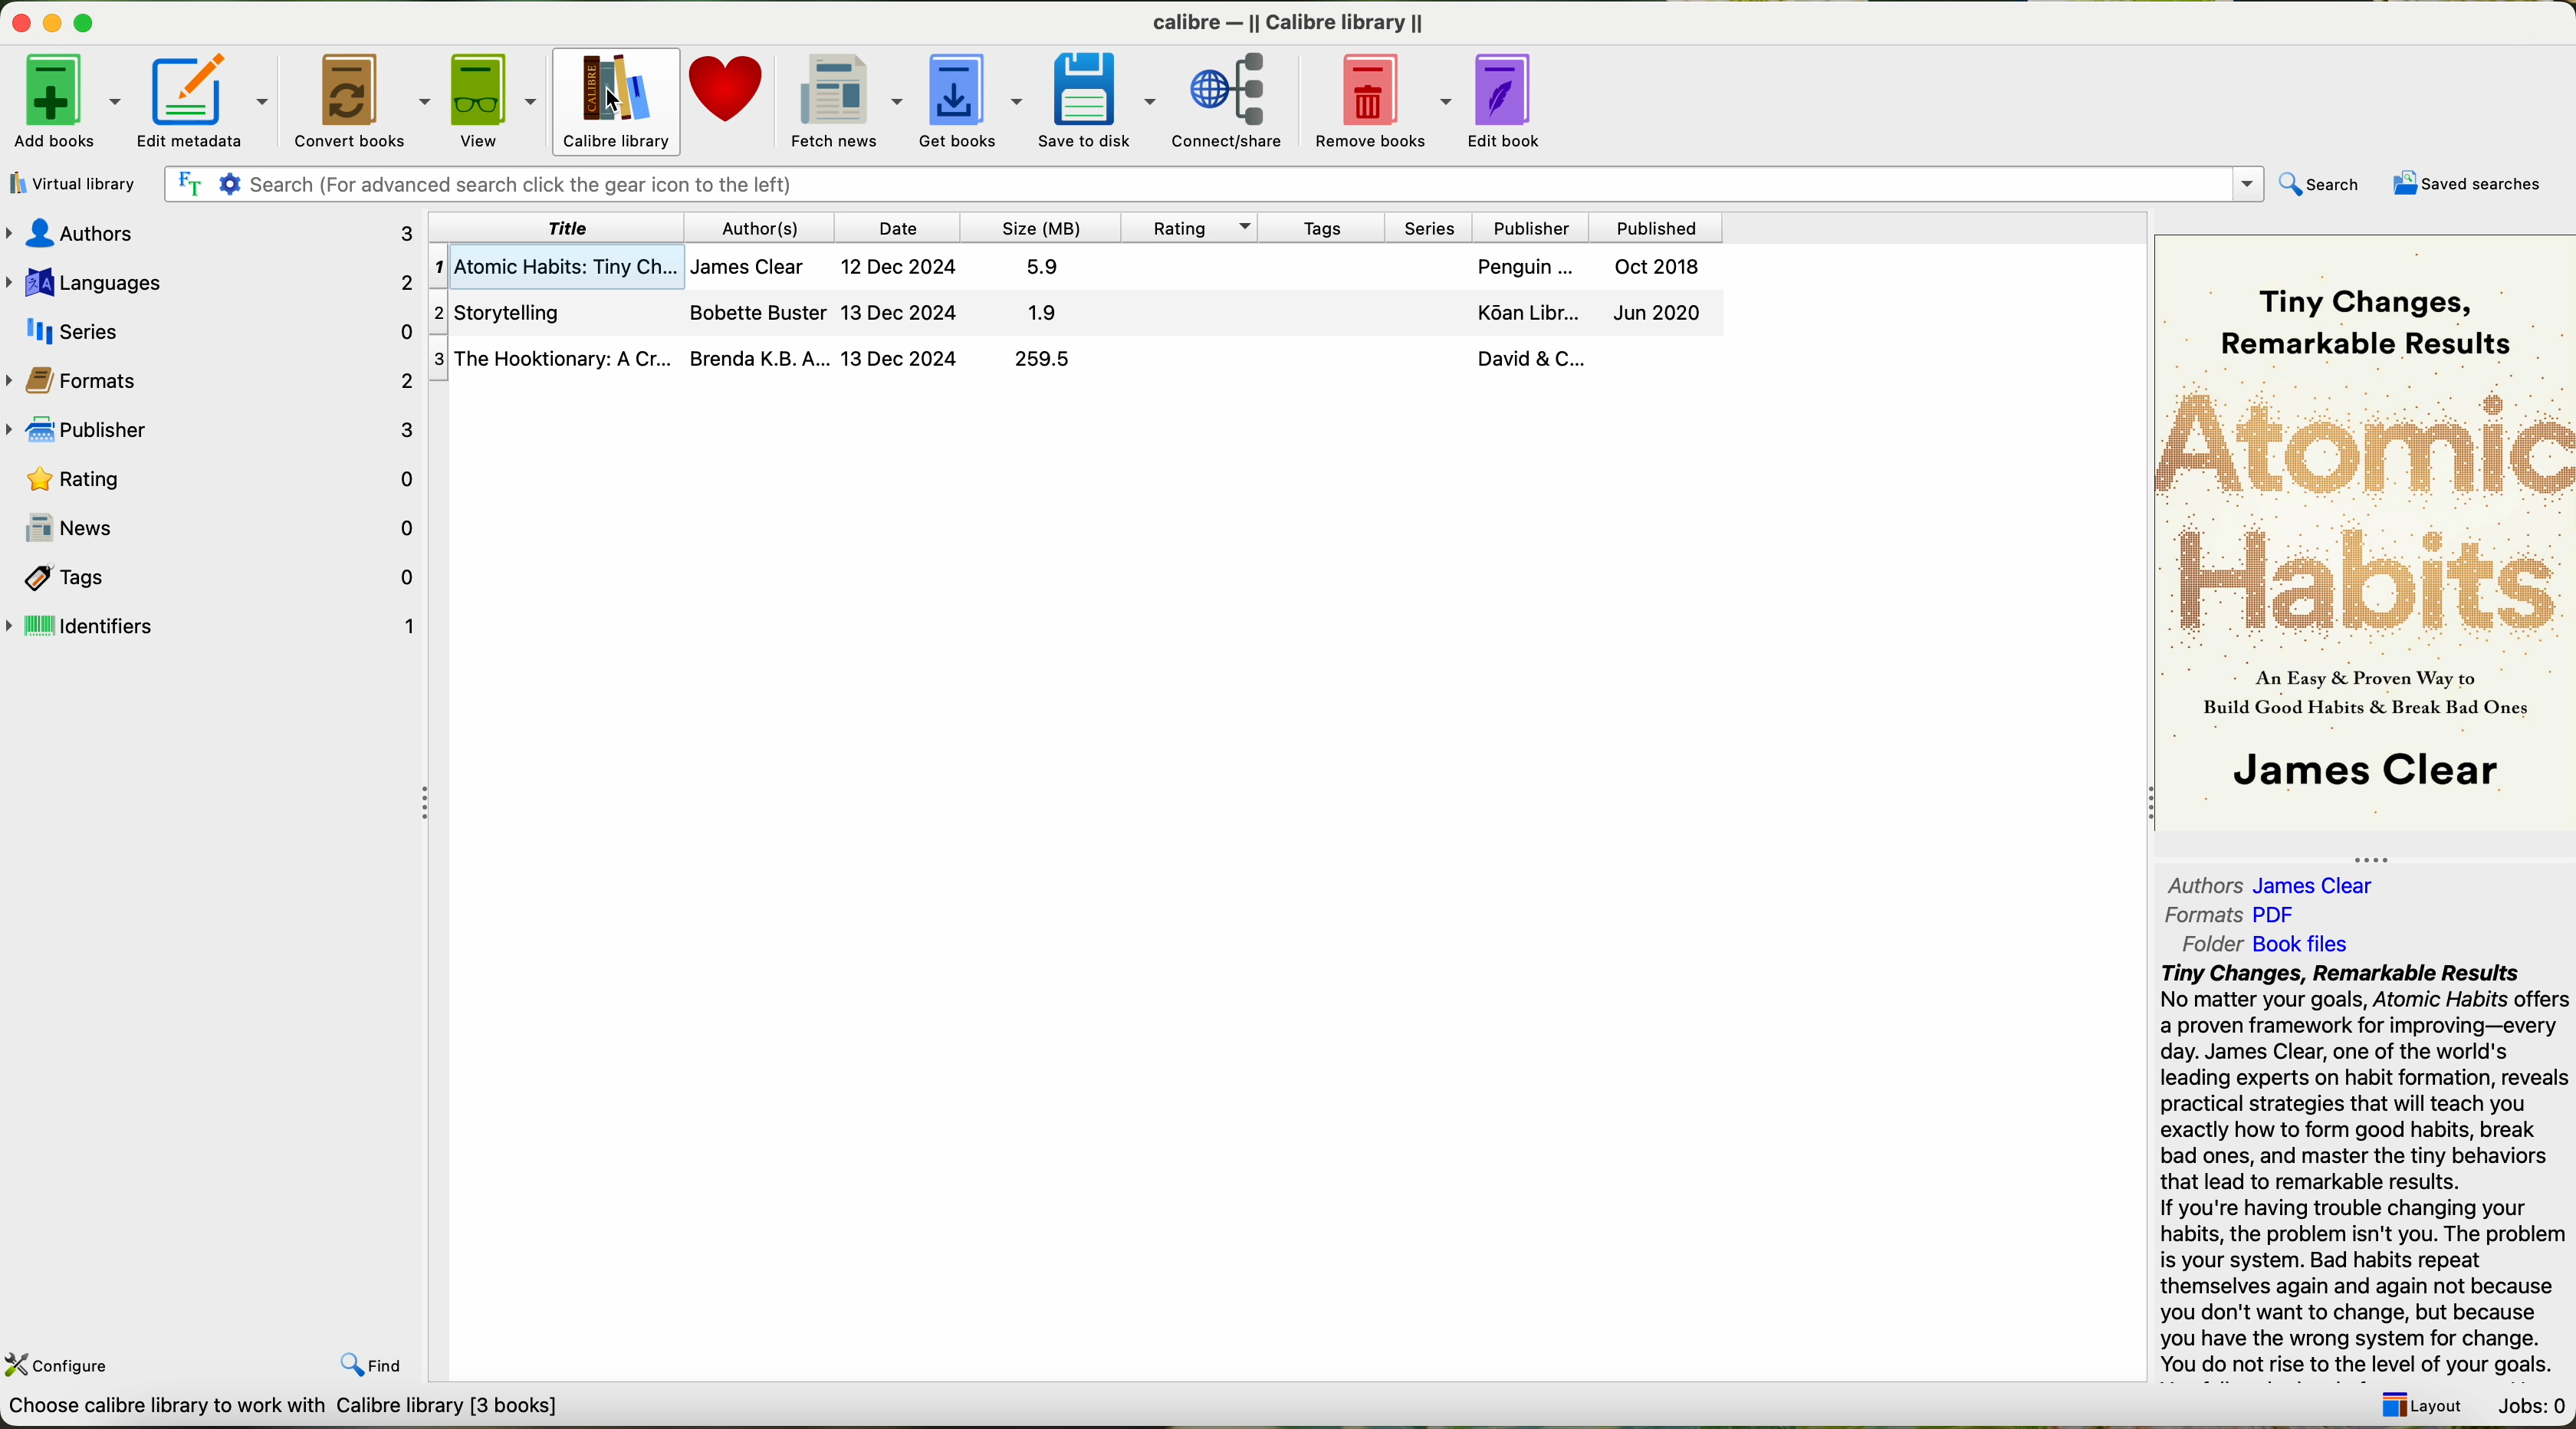  What do you see at coordinates (2365, 300) in the screenshot?
I see `Tiny Changes, Remarkable Results` at bounding box center [2365, 300].